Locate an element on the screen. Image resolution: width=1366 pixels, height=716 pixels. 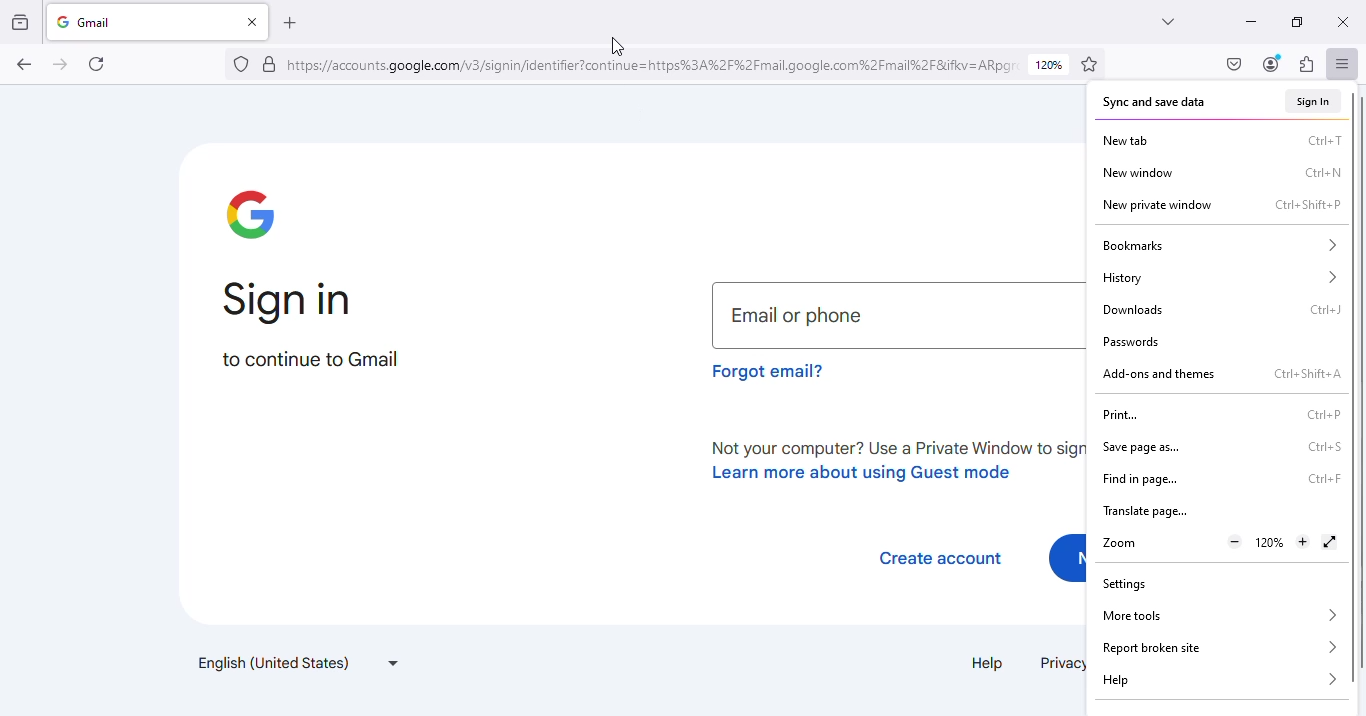
reload current page is located at coordinates (96, 64).